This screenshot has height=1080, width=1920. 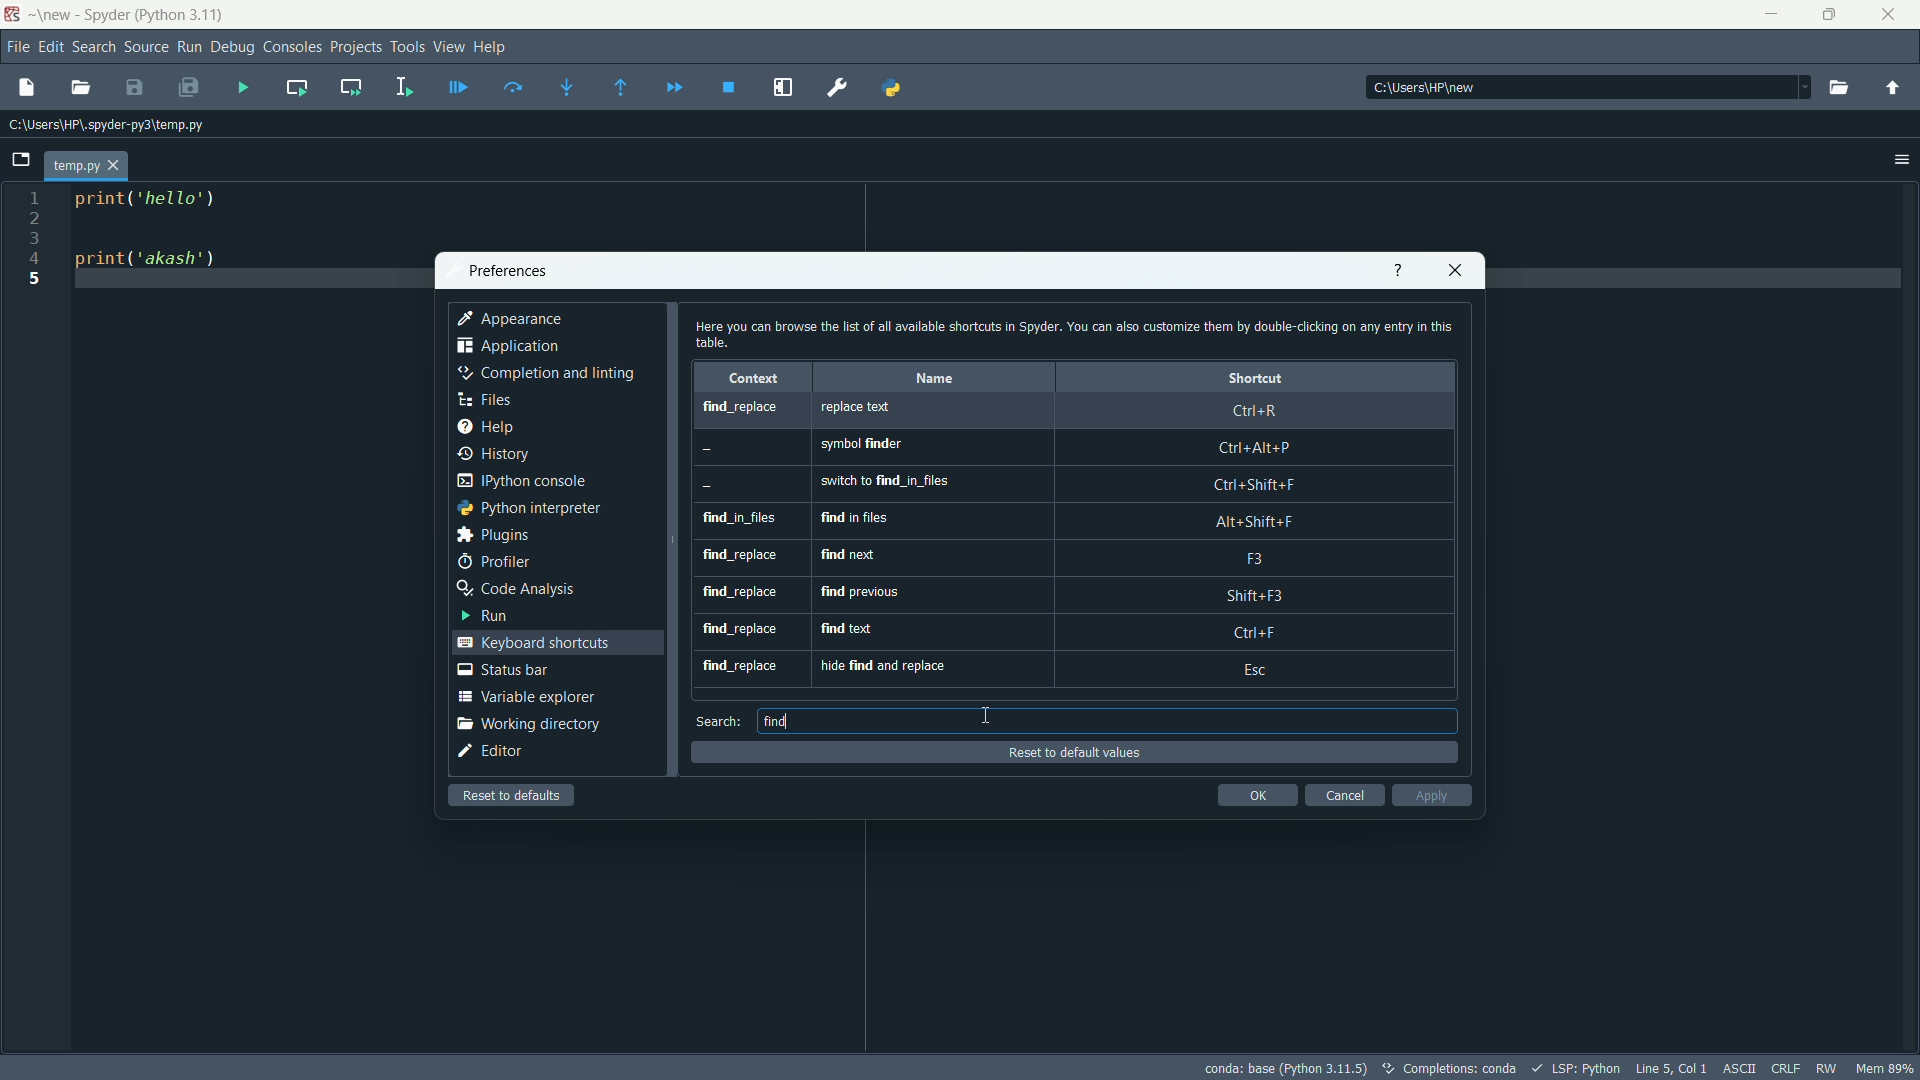 What do you see at coordinates (116, 124) in the screenshot?
I see `c:\users\hp\.spyder-py3\temp.py` at bounding box center [116, 124].